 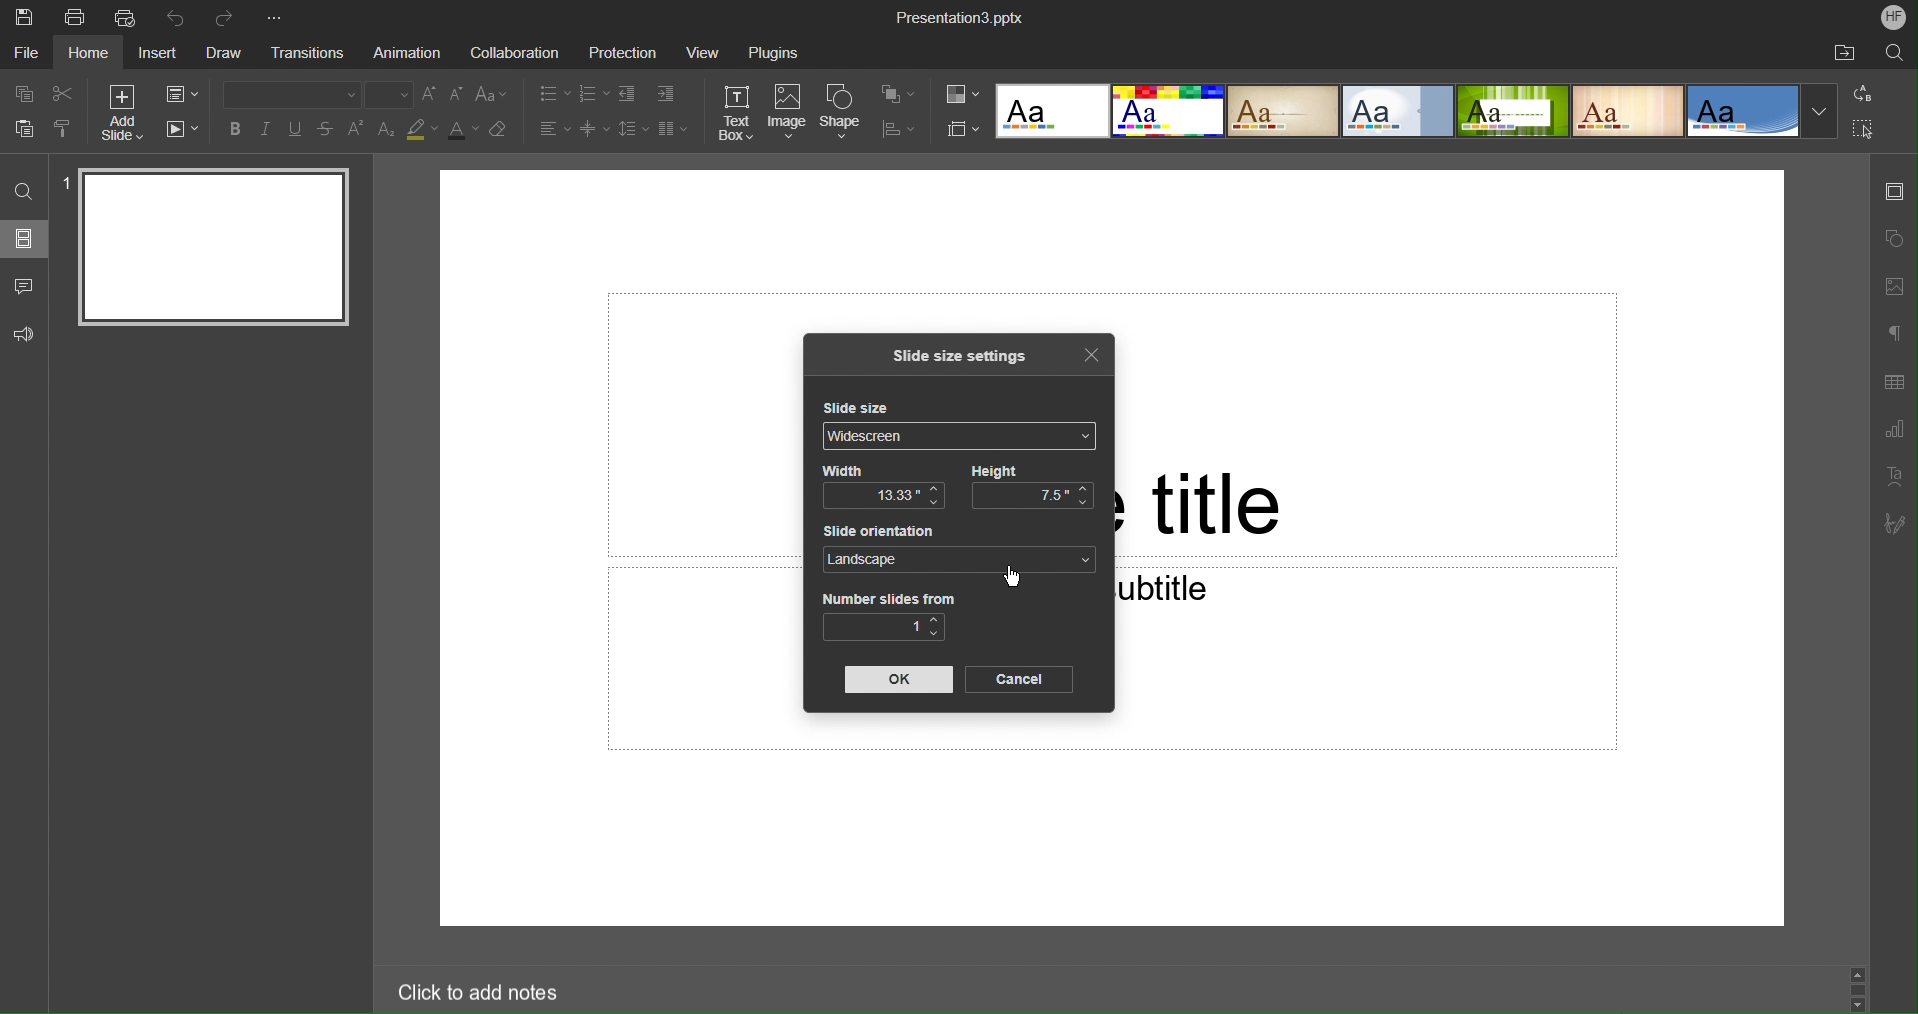 What do you see at coordinates (229, 14) in the screenshot?
I see `Redo` at bounding box center [229, 14].